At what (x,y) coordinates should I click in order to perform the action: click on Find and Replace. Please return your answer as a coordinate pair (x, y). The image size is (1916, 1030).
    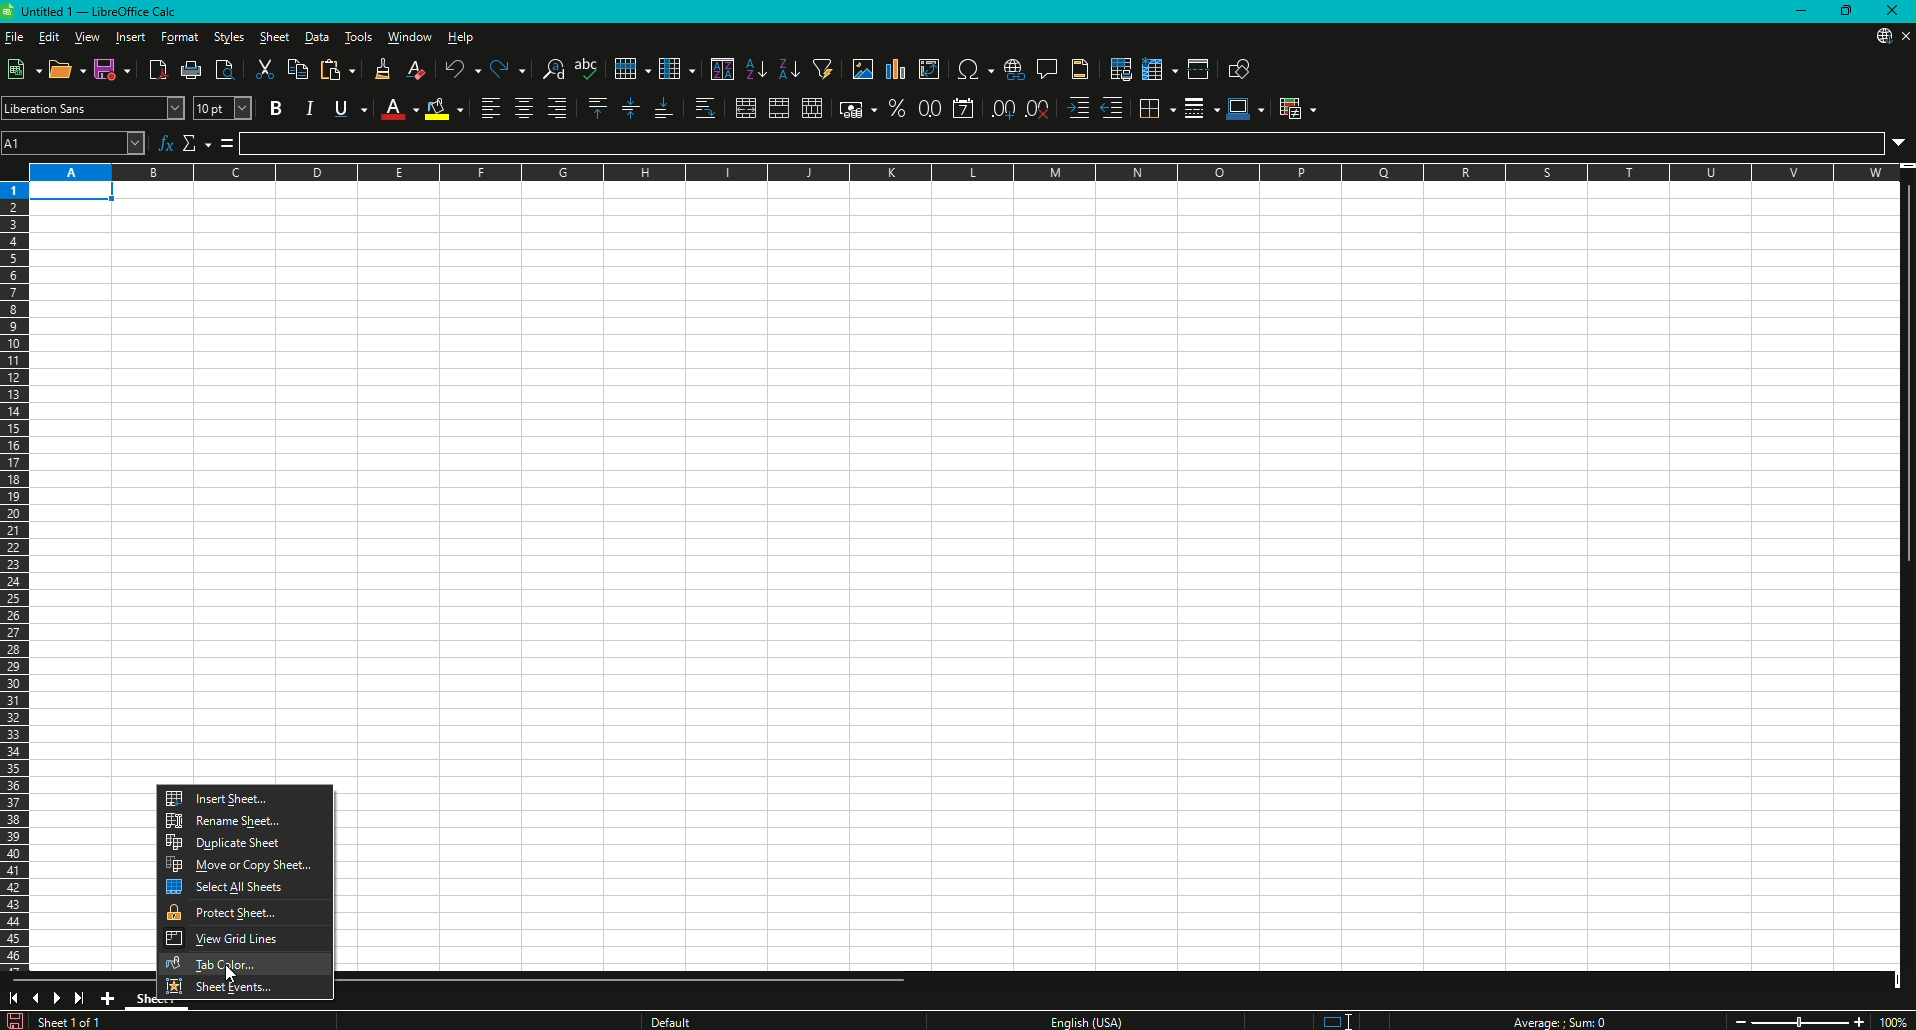
    Looking at the image, I should click on (552, 69).